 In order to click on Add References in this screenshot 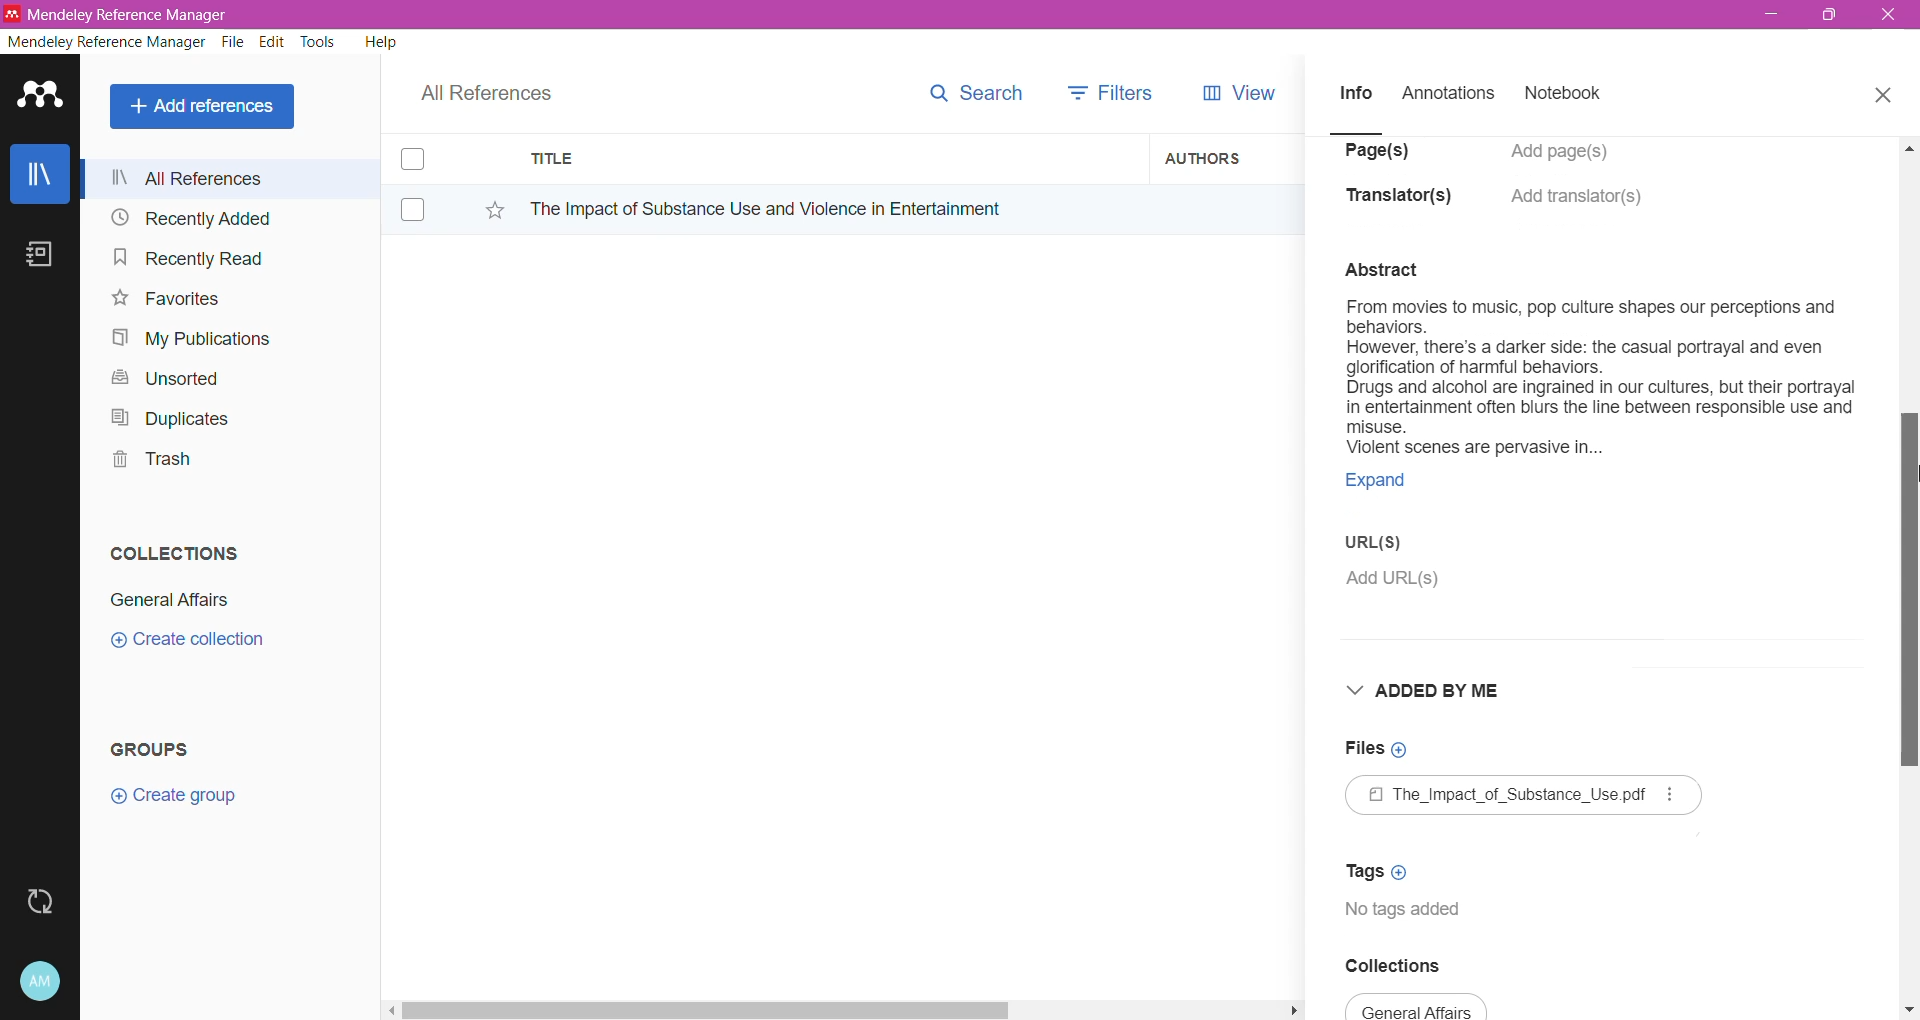, I will do `click(206, 106)`.